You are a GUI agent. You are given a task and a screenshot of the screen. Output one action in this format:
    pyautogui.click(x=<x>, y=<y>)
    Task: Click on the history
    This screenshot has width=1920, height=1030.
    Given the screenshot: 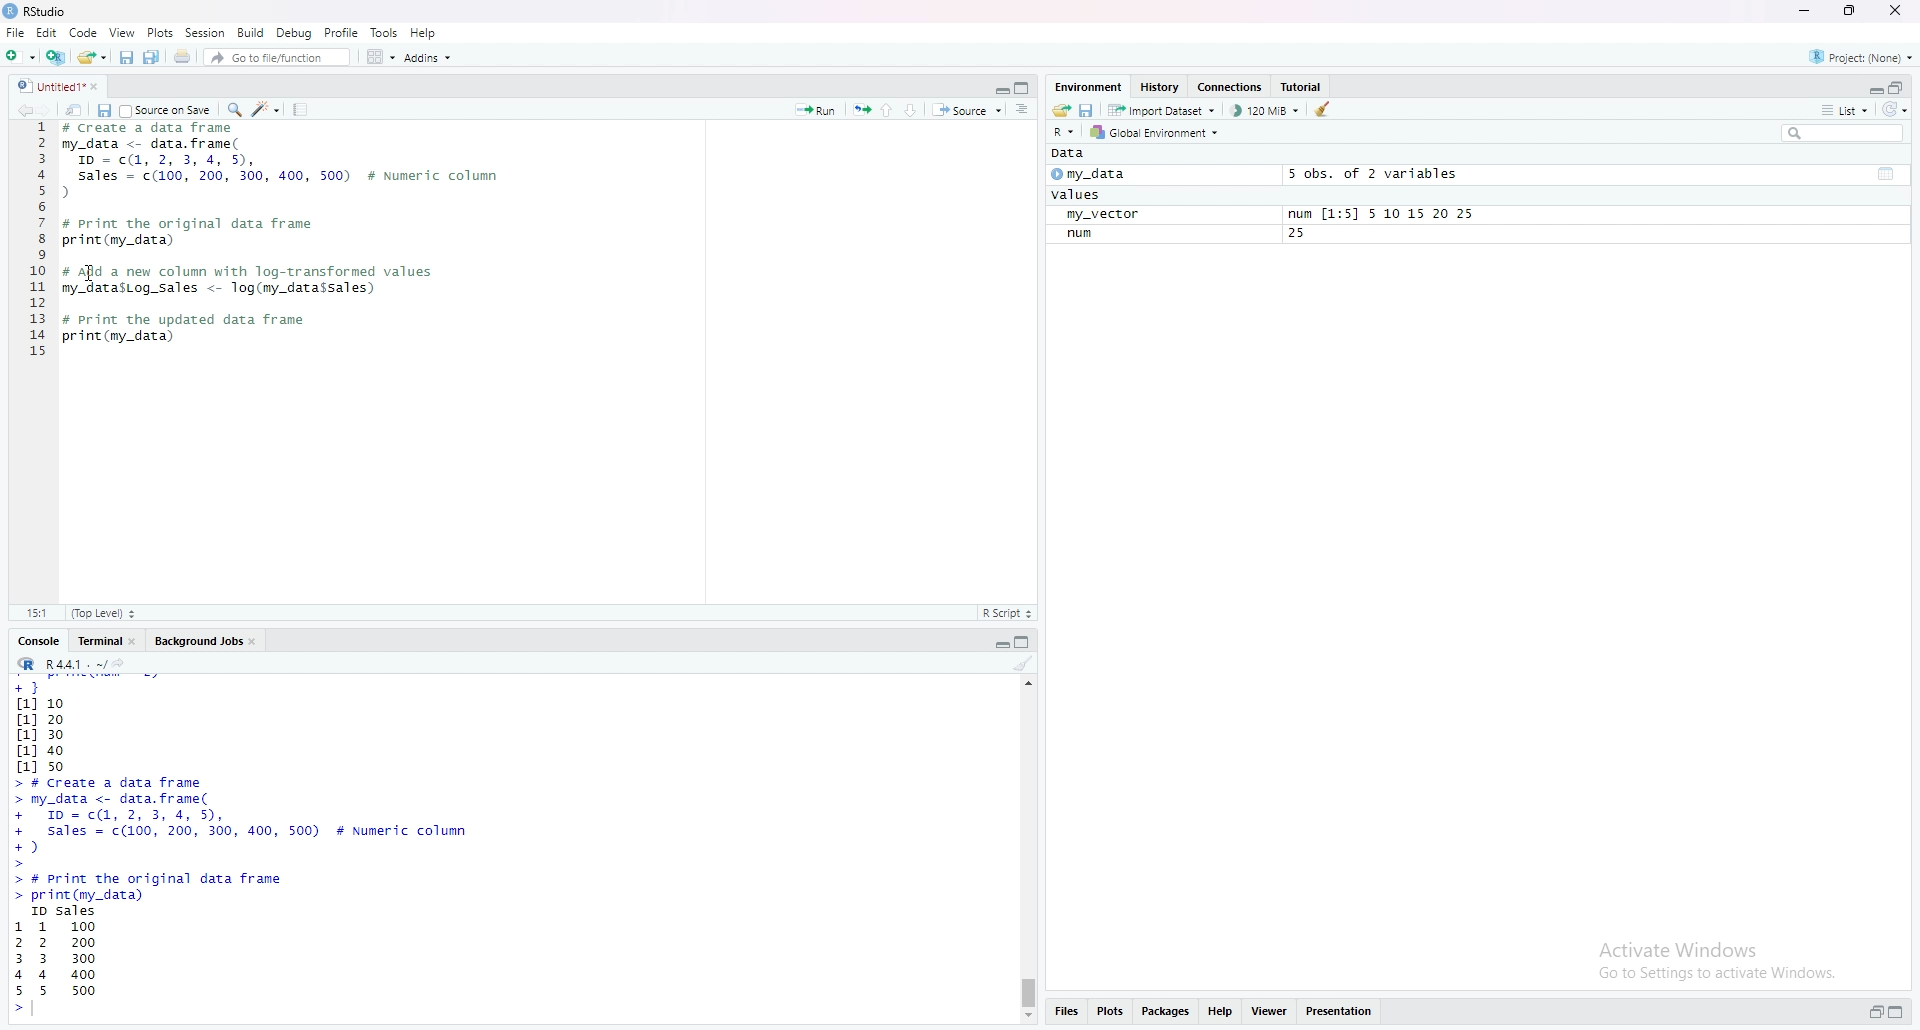 What is the action you would take?
    pyautogui.click(x=1160, y=87)
    